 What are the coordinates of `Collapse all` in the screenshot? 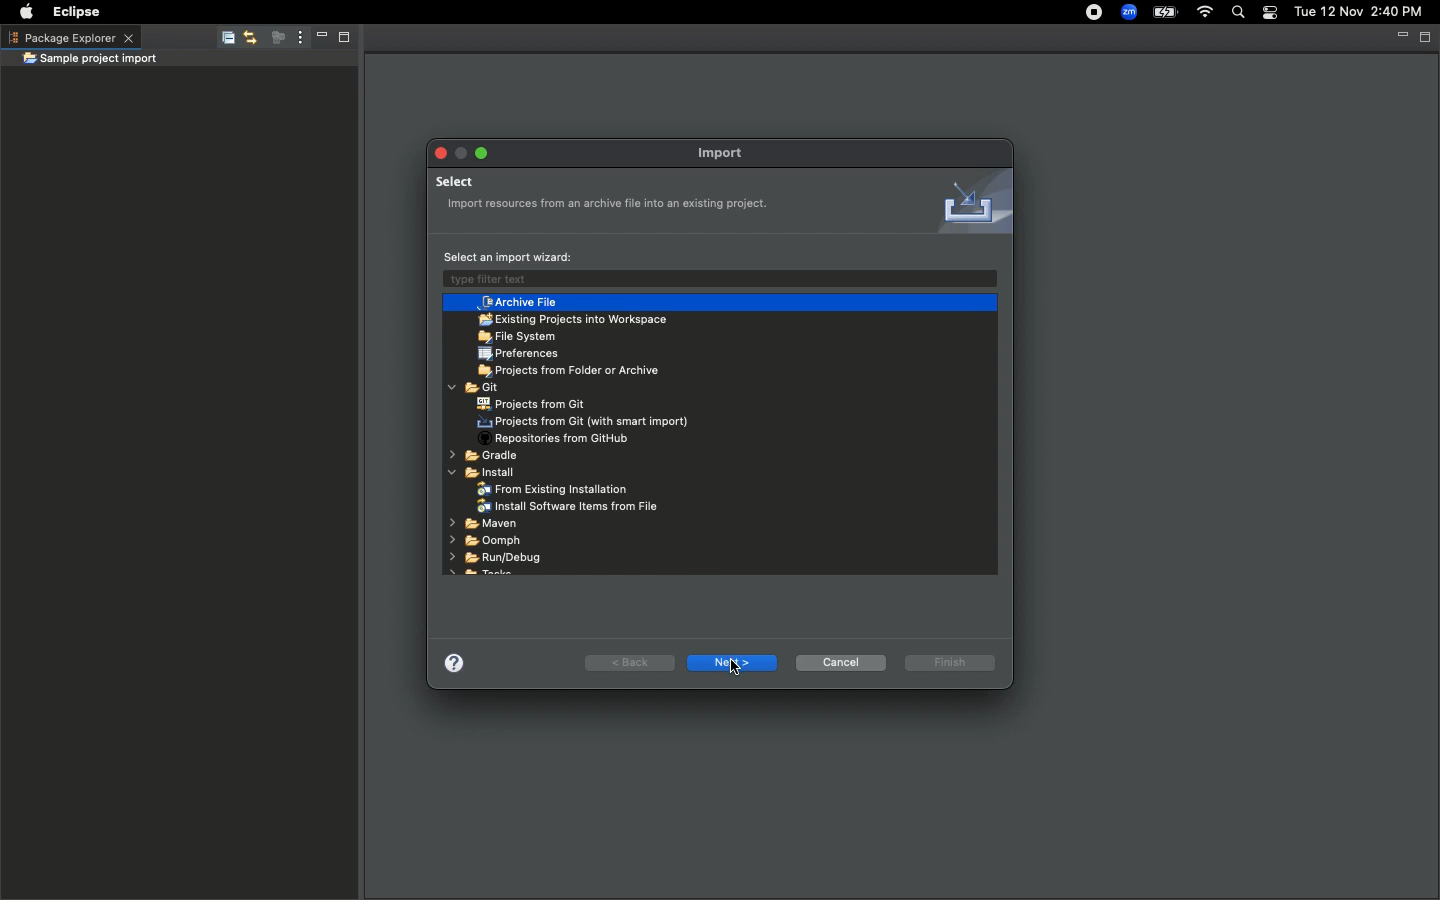 It's located at (224, 41).